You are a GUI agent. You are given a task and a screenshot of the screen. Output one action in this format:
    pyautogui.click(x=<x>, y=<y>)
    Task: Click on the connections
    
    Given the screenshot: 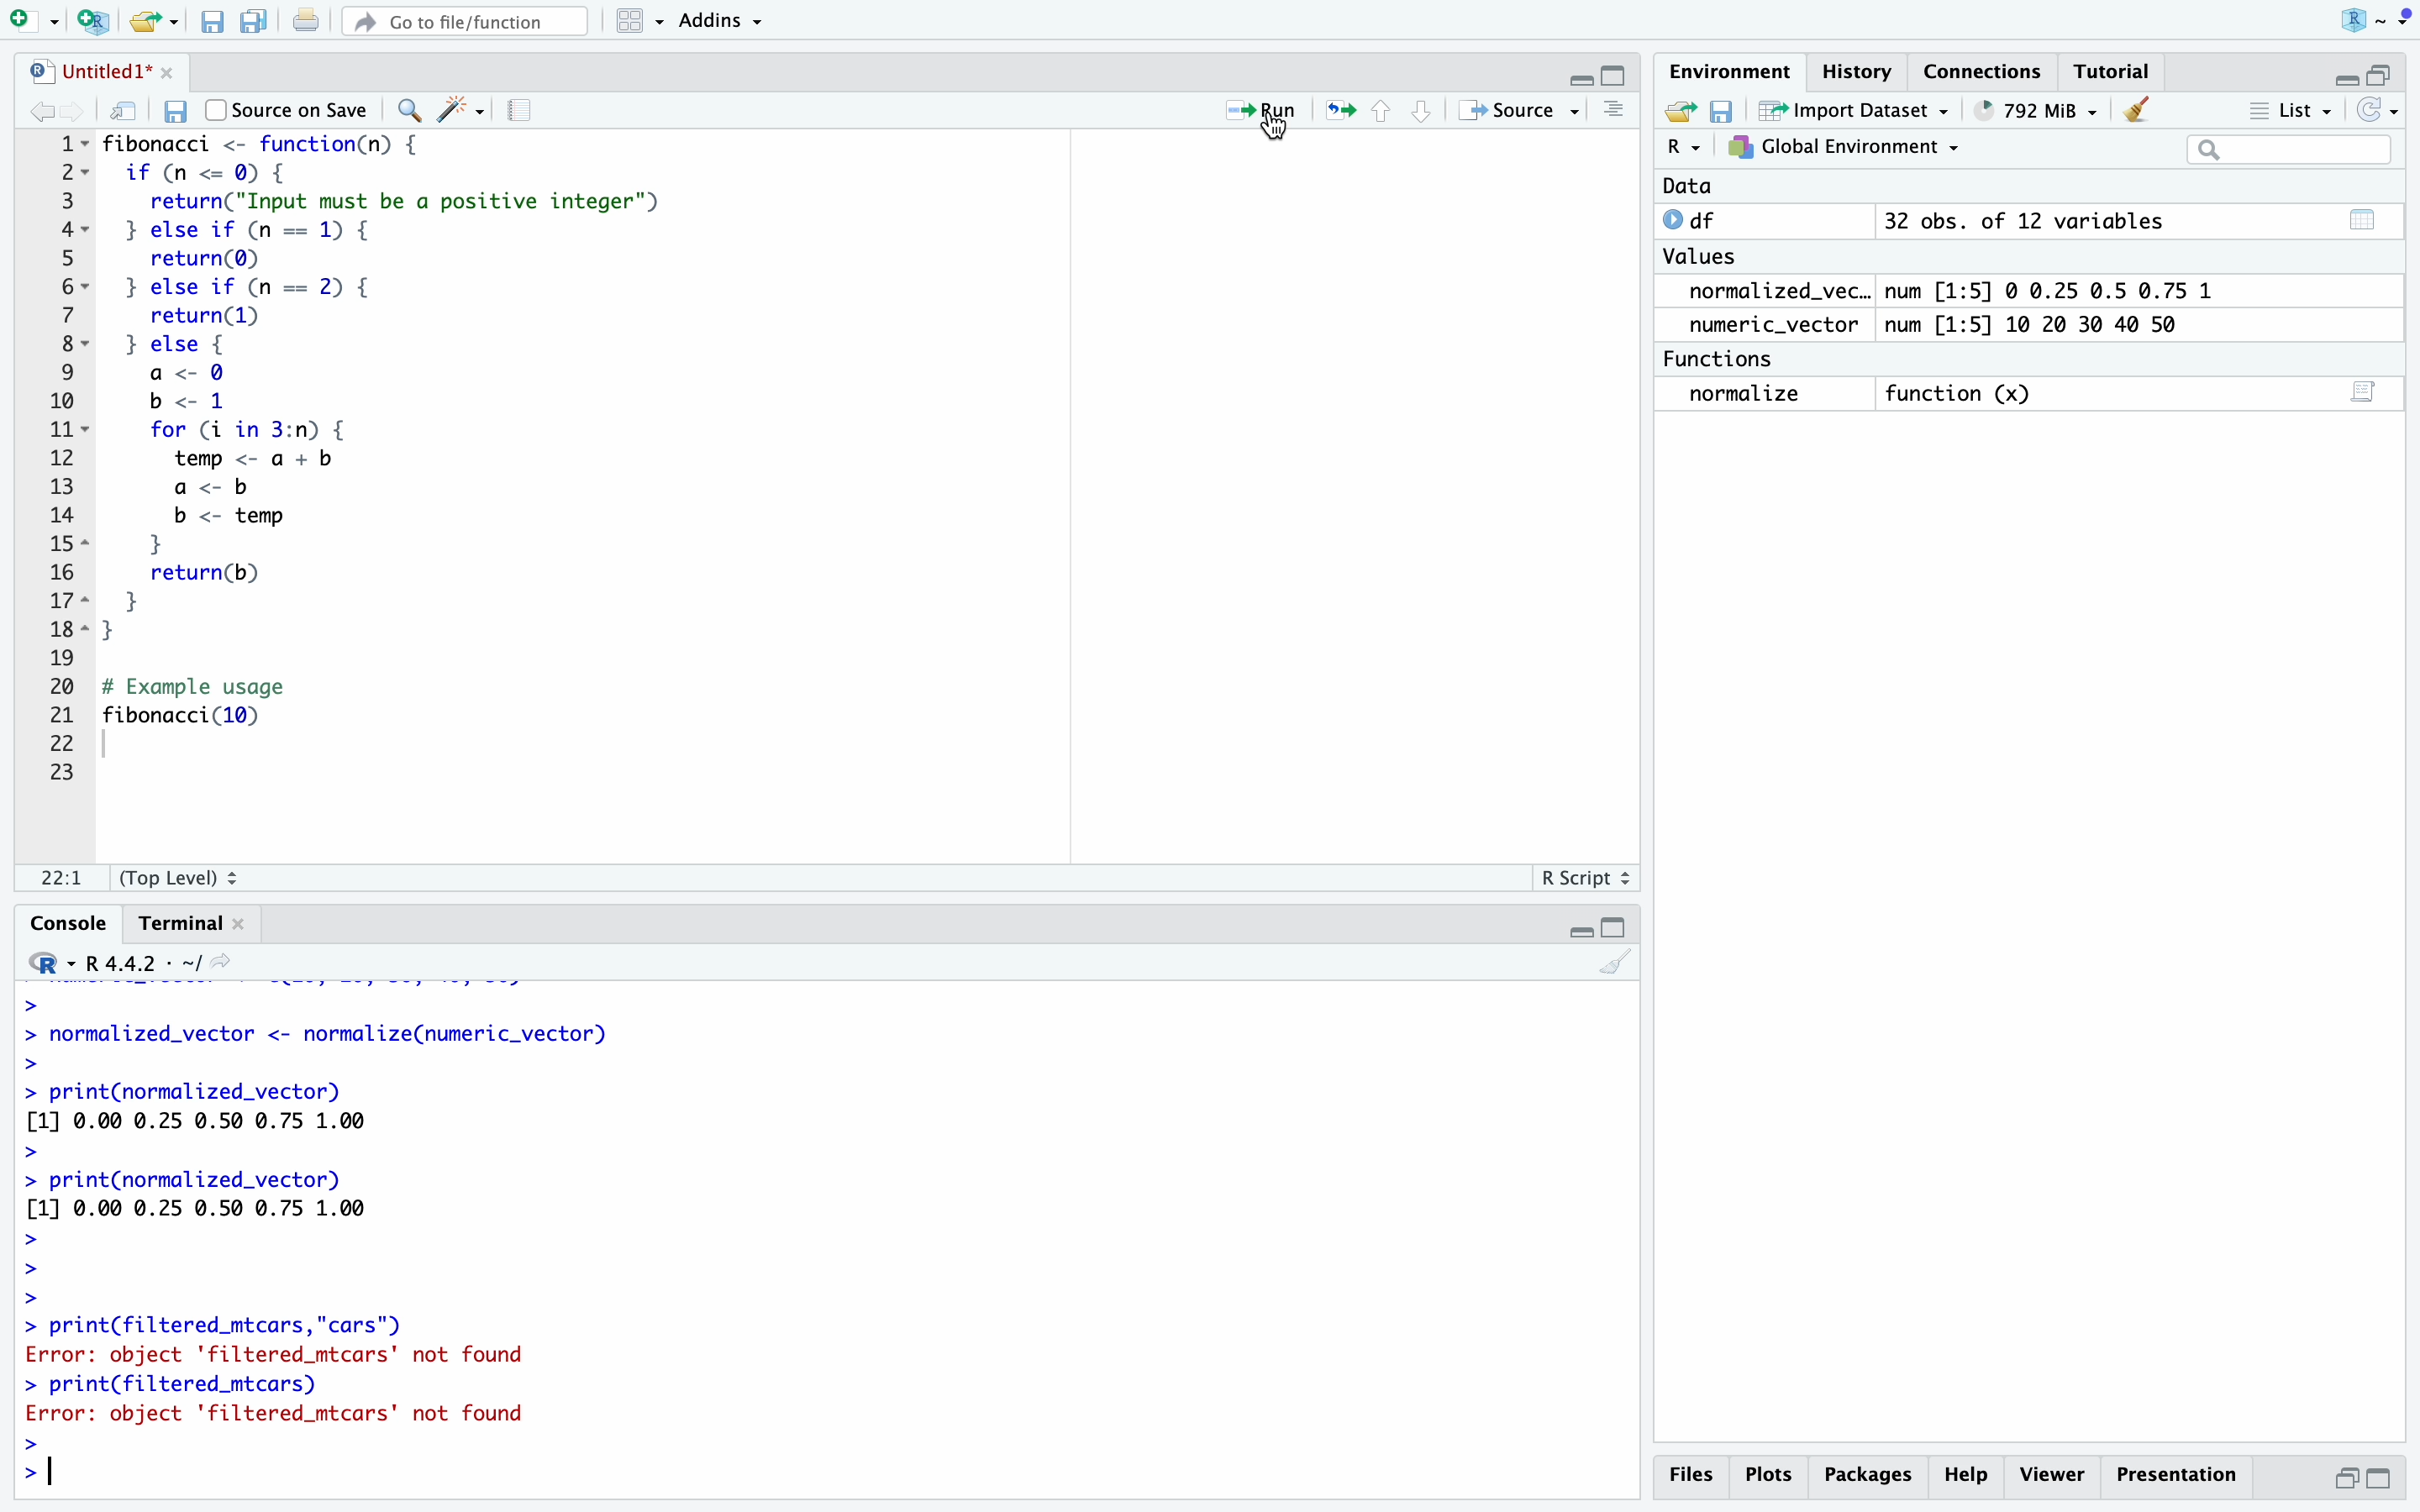 What is the action you would take?
    pyautogui.click(x=1985, y=64)
    